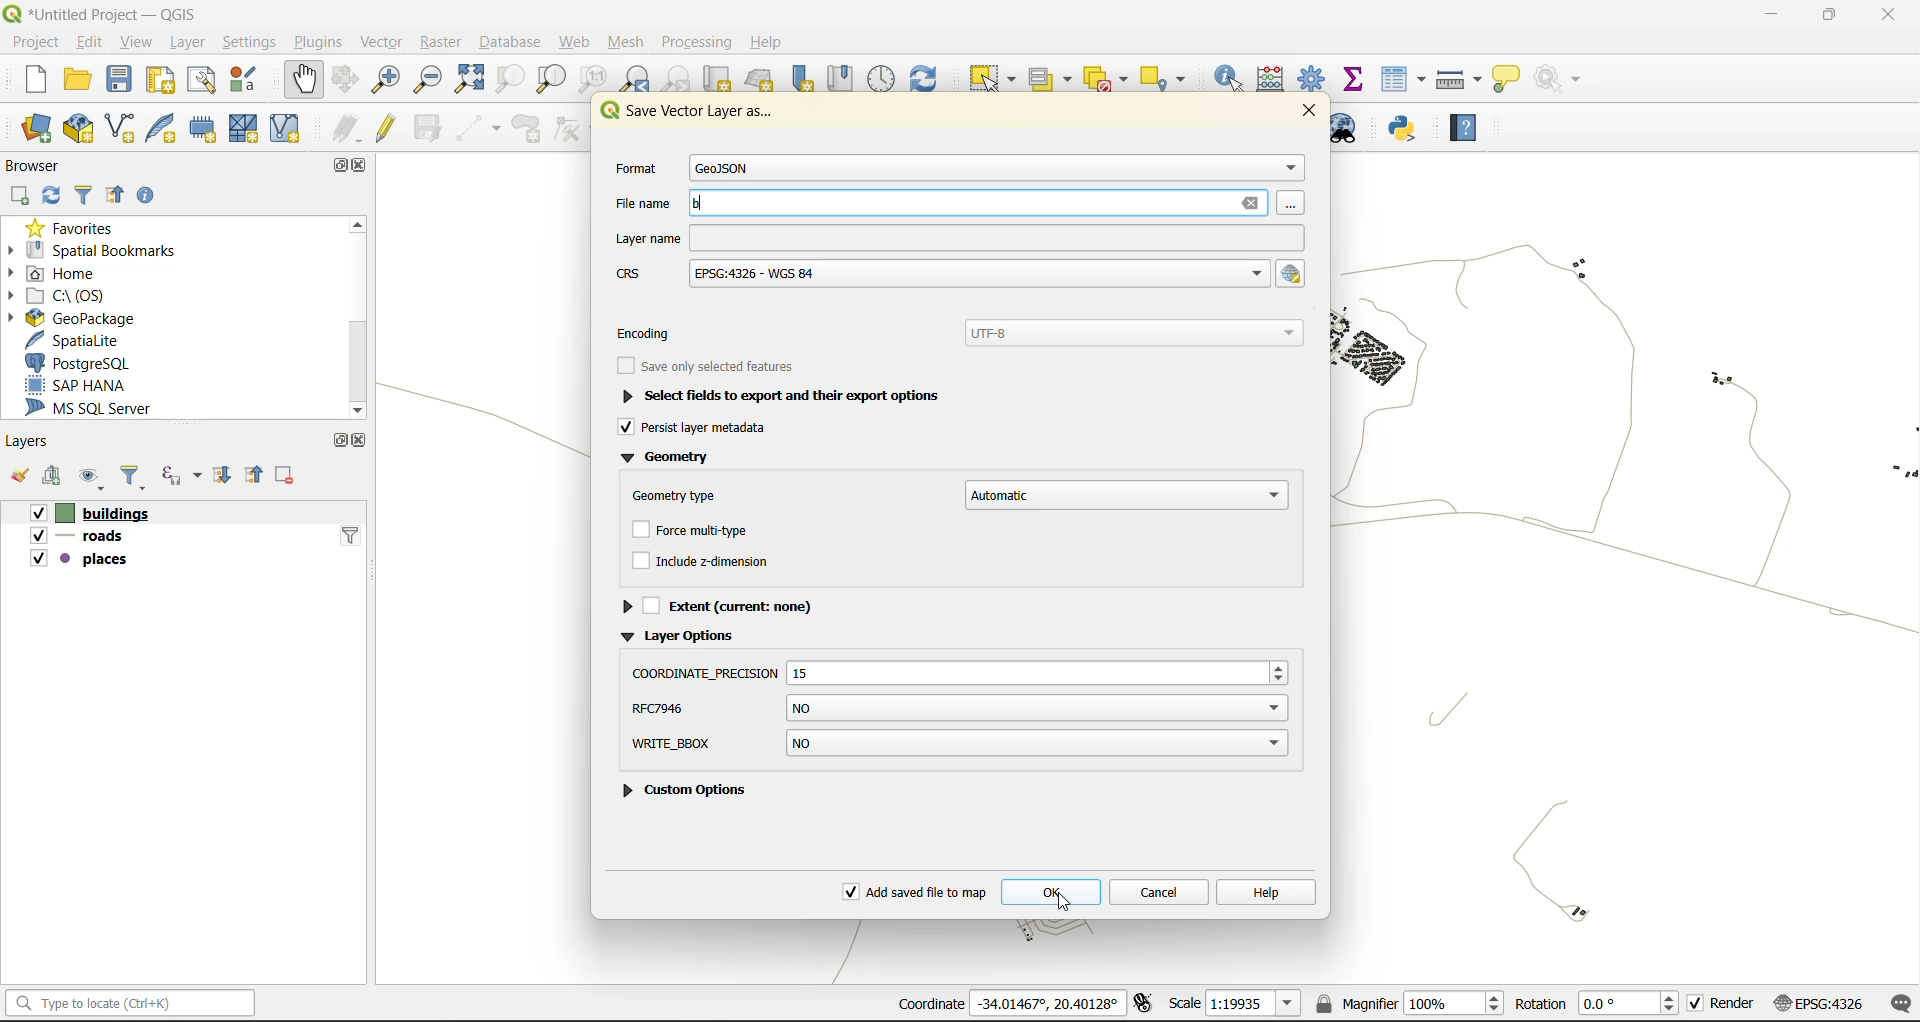  Describe the element at coordinates (479, 128) in the screenshot. I see `digitize` at that location.